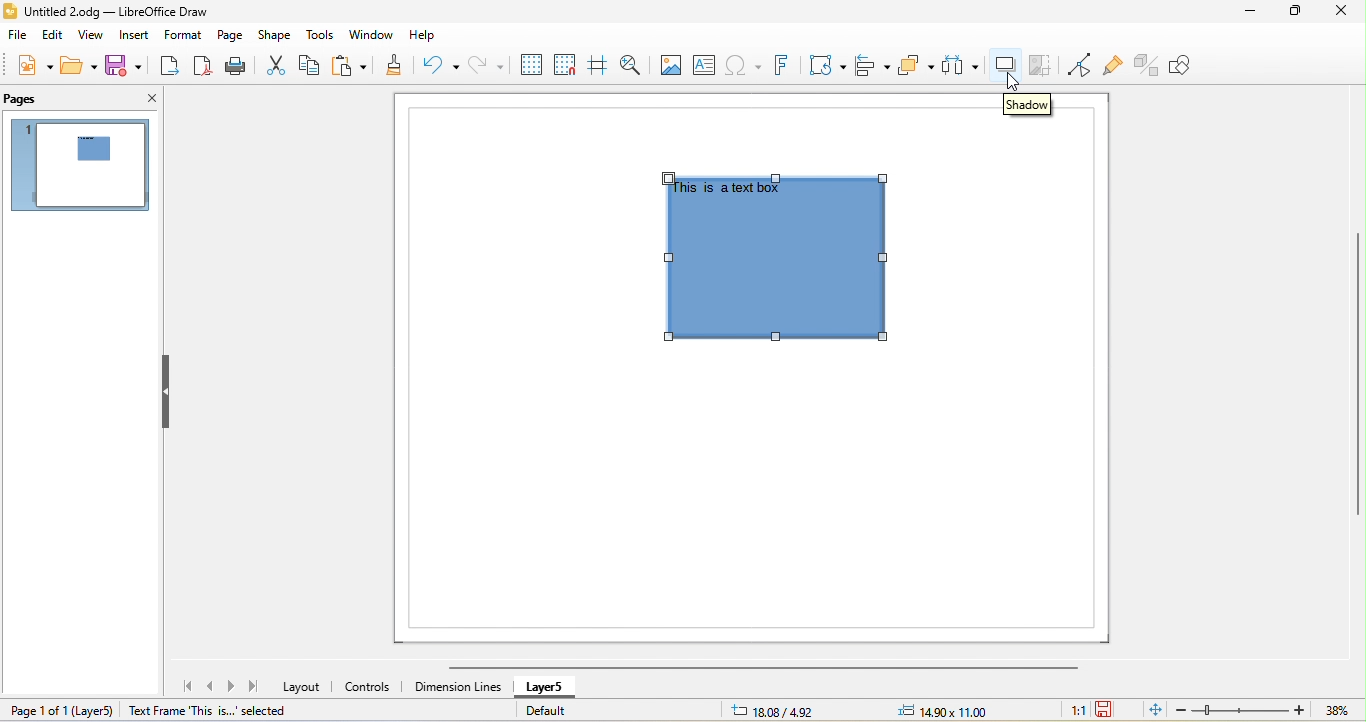 Image resolution: width=1366 pixels, height=722 pixels. What do you see at coordinates (1336, 711) in the screenshot?
I see `Zoom percentage` at bounding box center [1336, 711].